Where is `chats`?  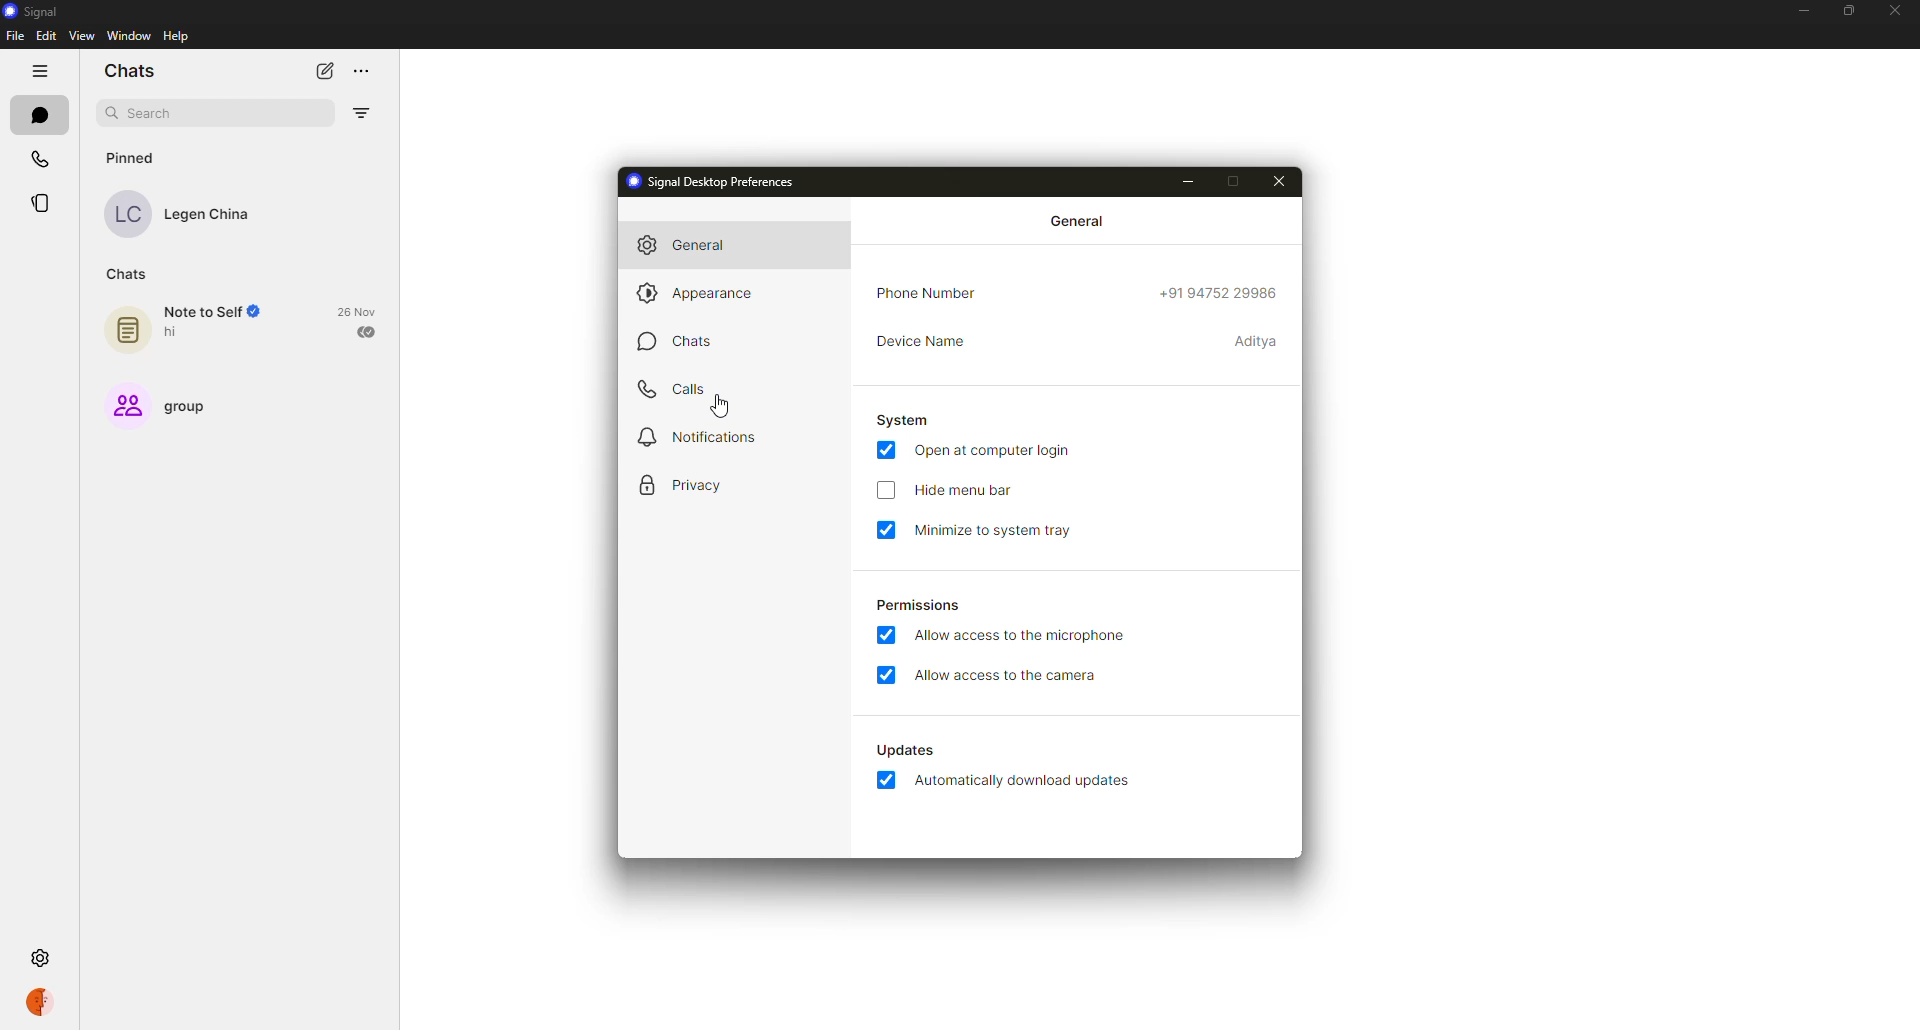 chats is located at coordinates (42, 115).